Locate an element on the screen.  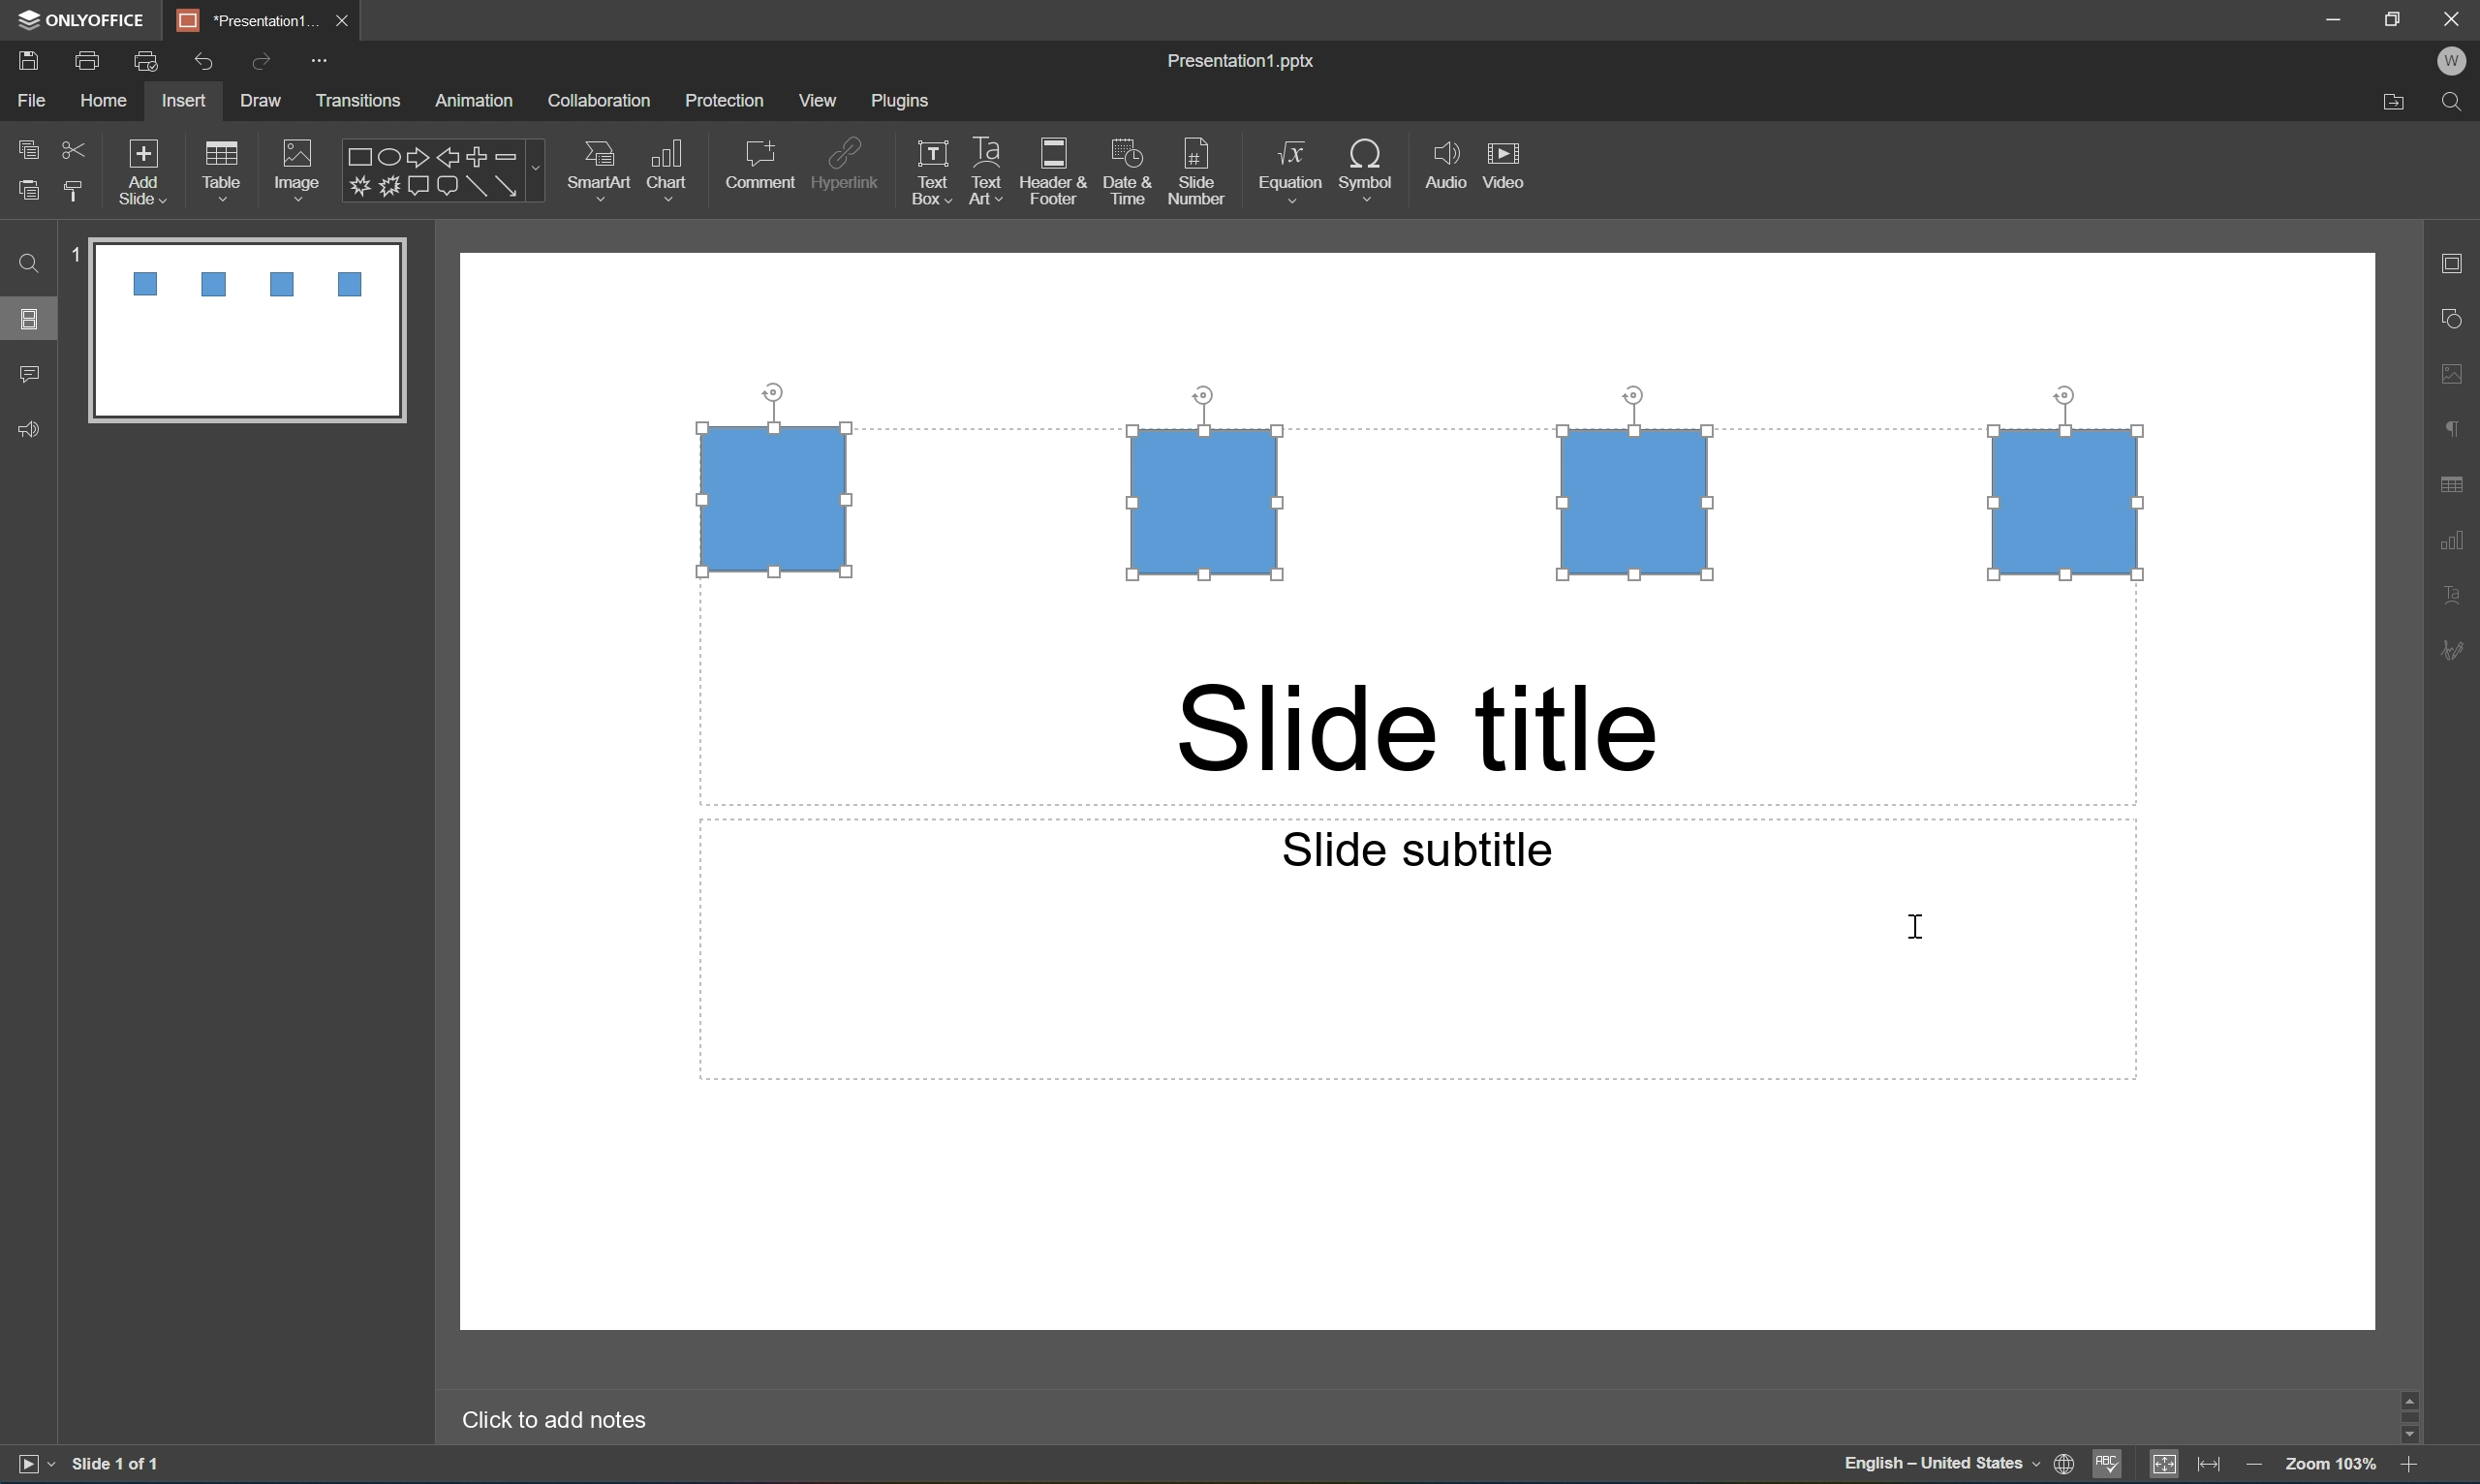
image settings is located at coordinates (2461, 377).